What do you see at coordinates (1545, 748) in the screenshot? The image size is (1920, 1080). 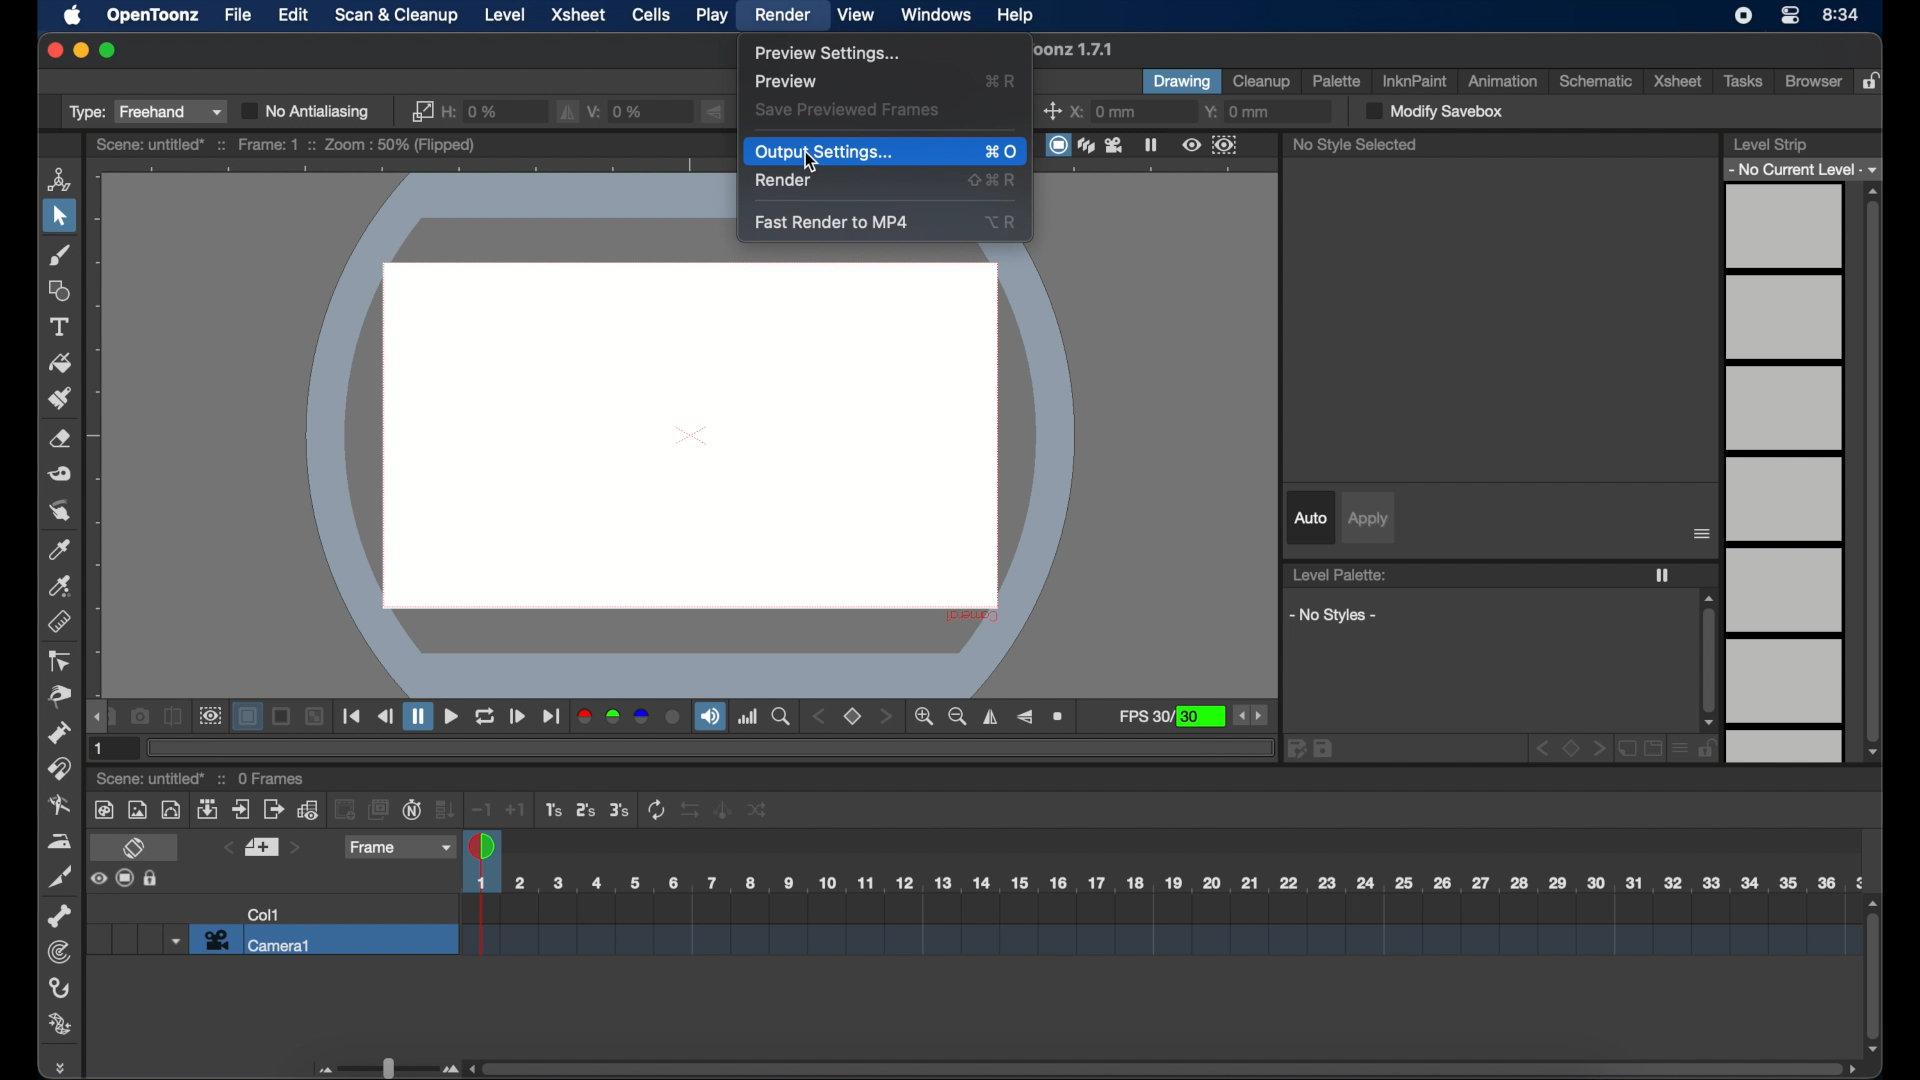 I see `` at bounding box center [1545, 748].